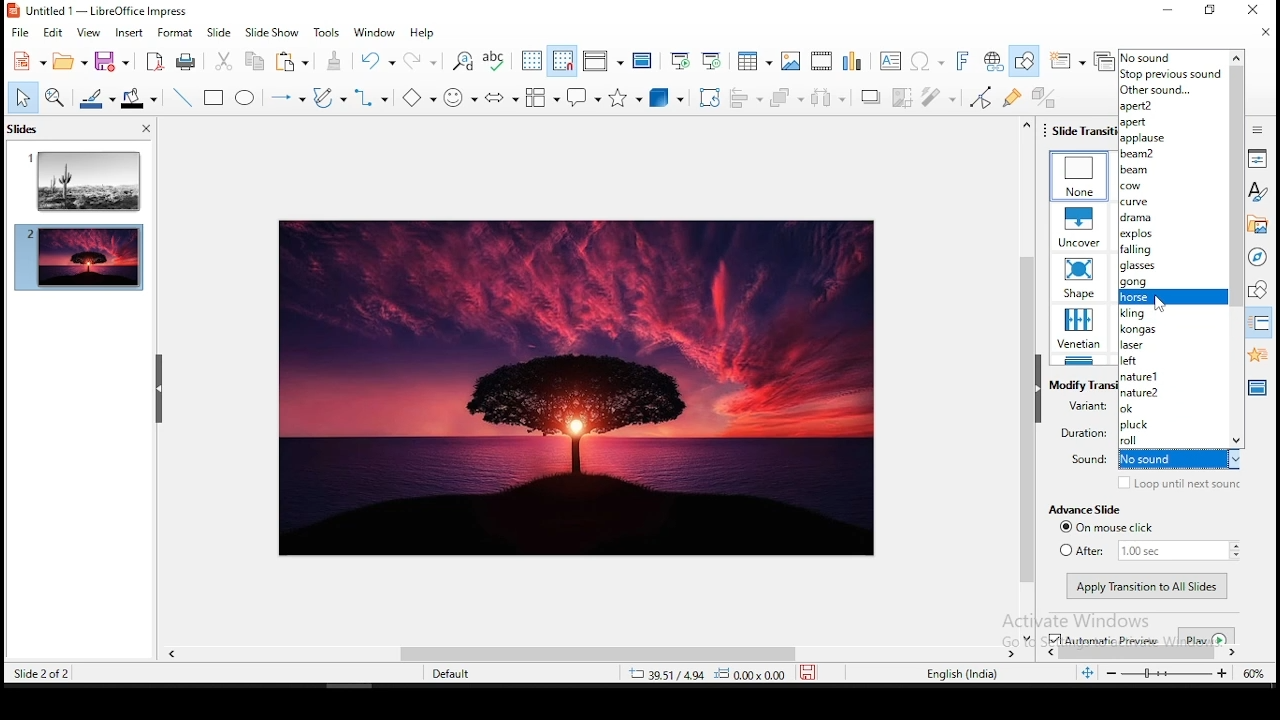 Image resolution: width=1280 pixels, height=720 pixels. I want to click on paste, so click(296, 61).